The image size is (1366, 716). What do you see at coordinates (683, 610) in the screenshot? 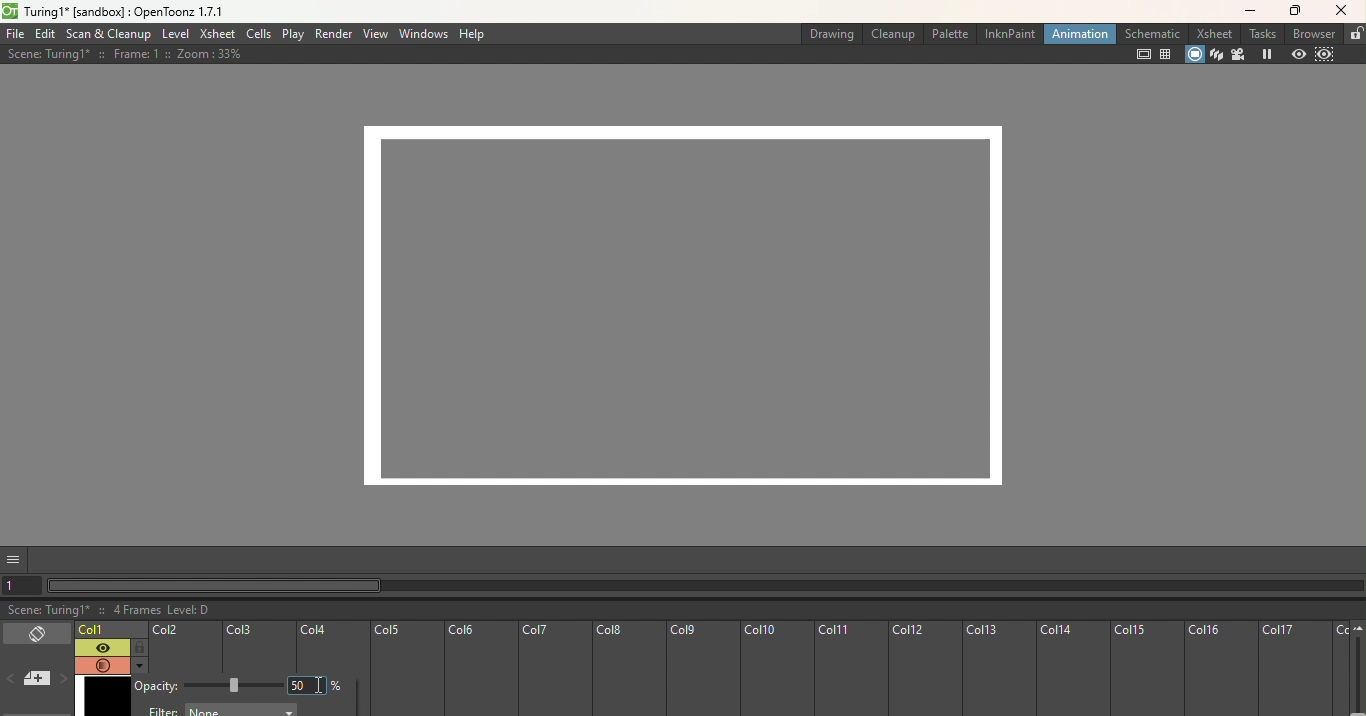
I see `Scene: Turing1* :: 4 Frames Level: D` at bounding box center [683, 610].